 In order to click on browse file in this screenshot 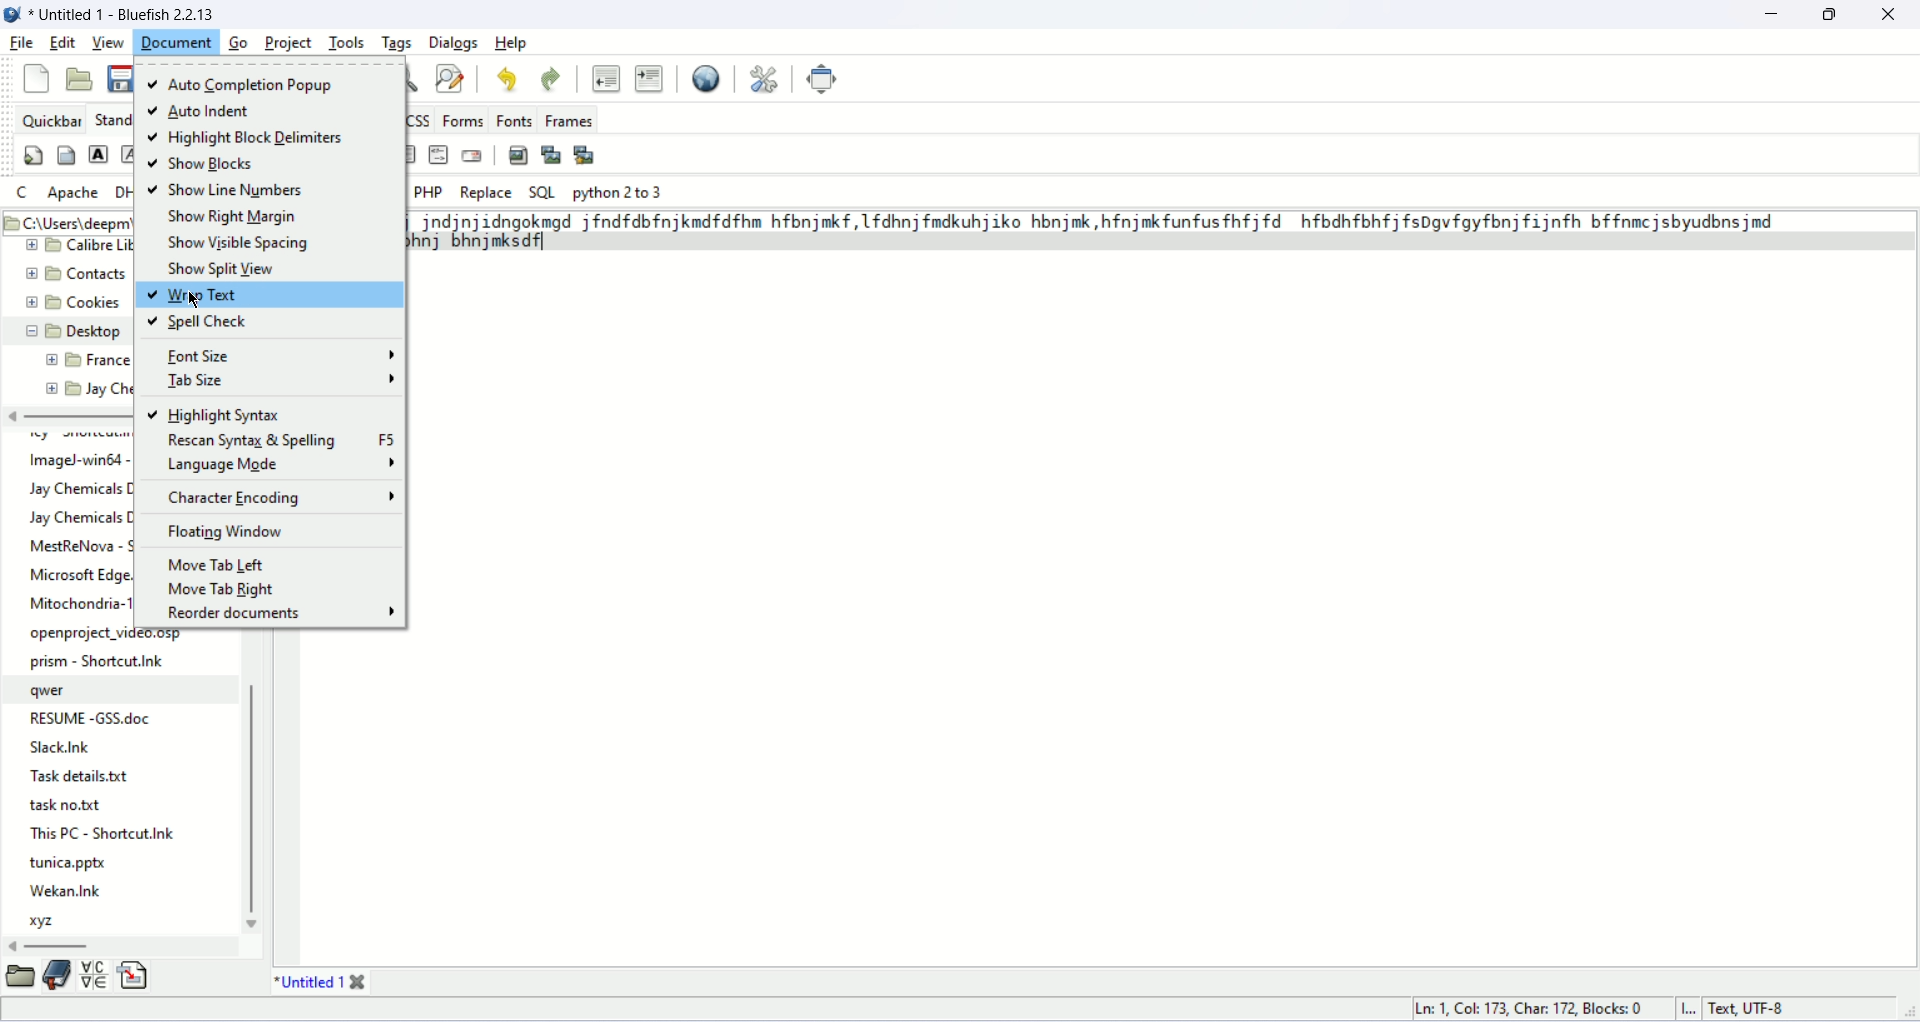, I will do `click(24, 978)`.